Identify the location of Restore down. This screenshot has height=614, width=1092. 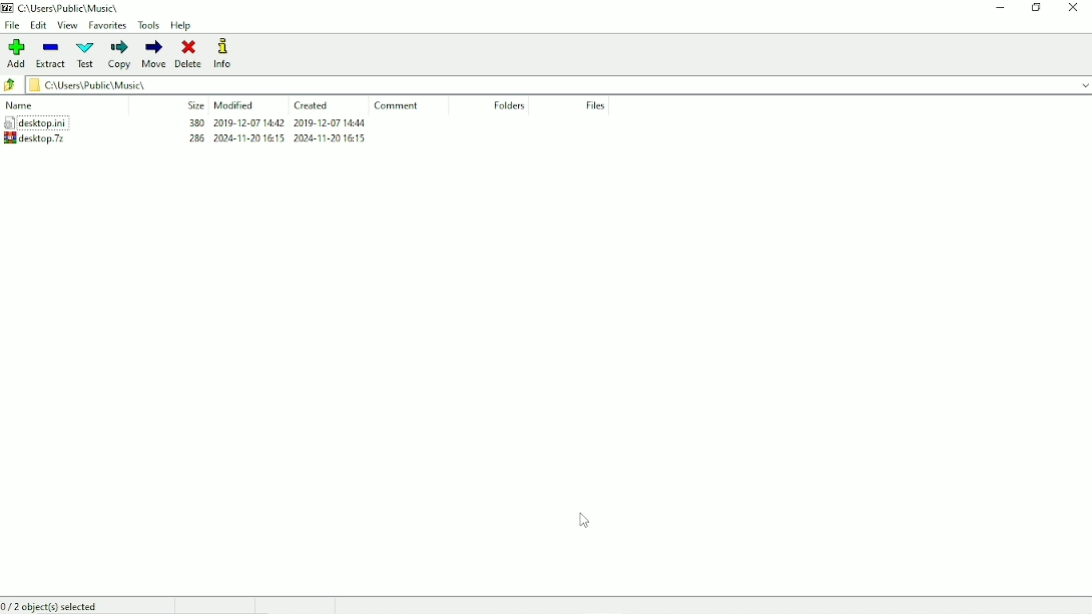
(1037, 7).